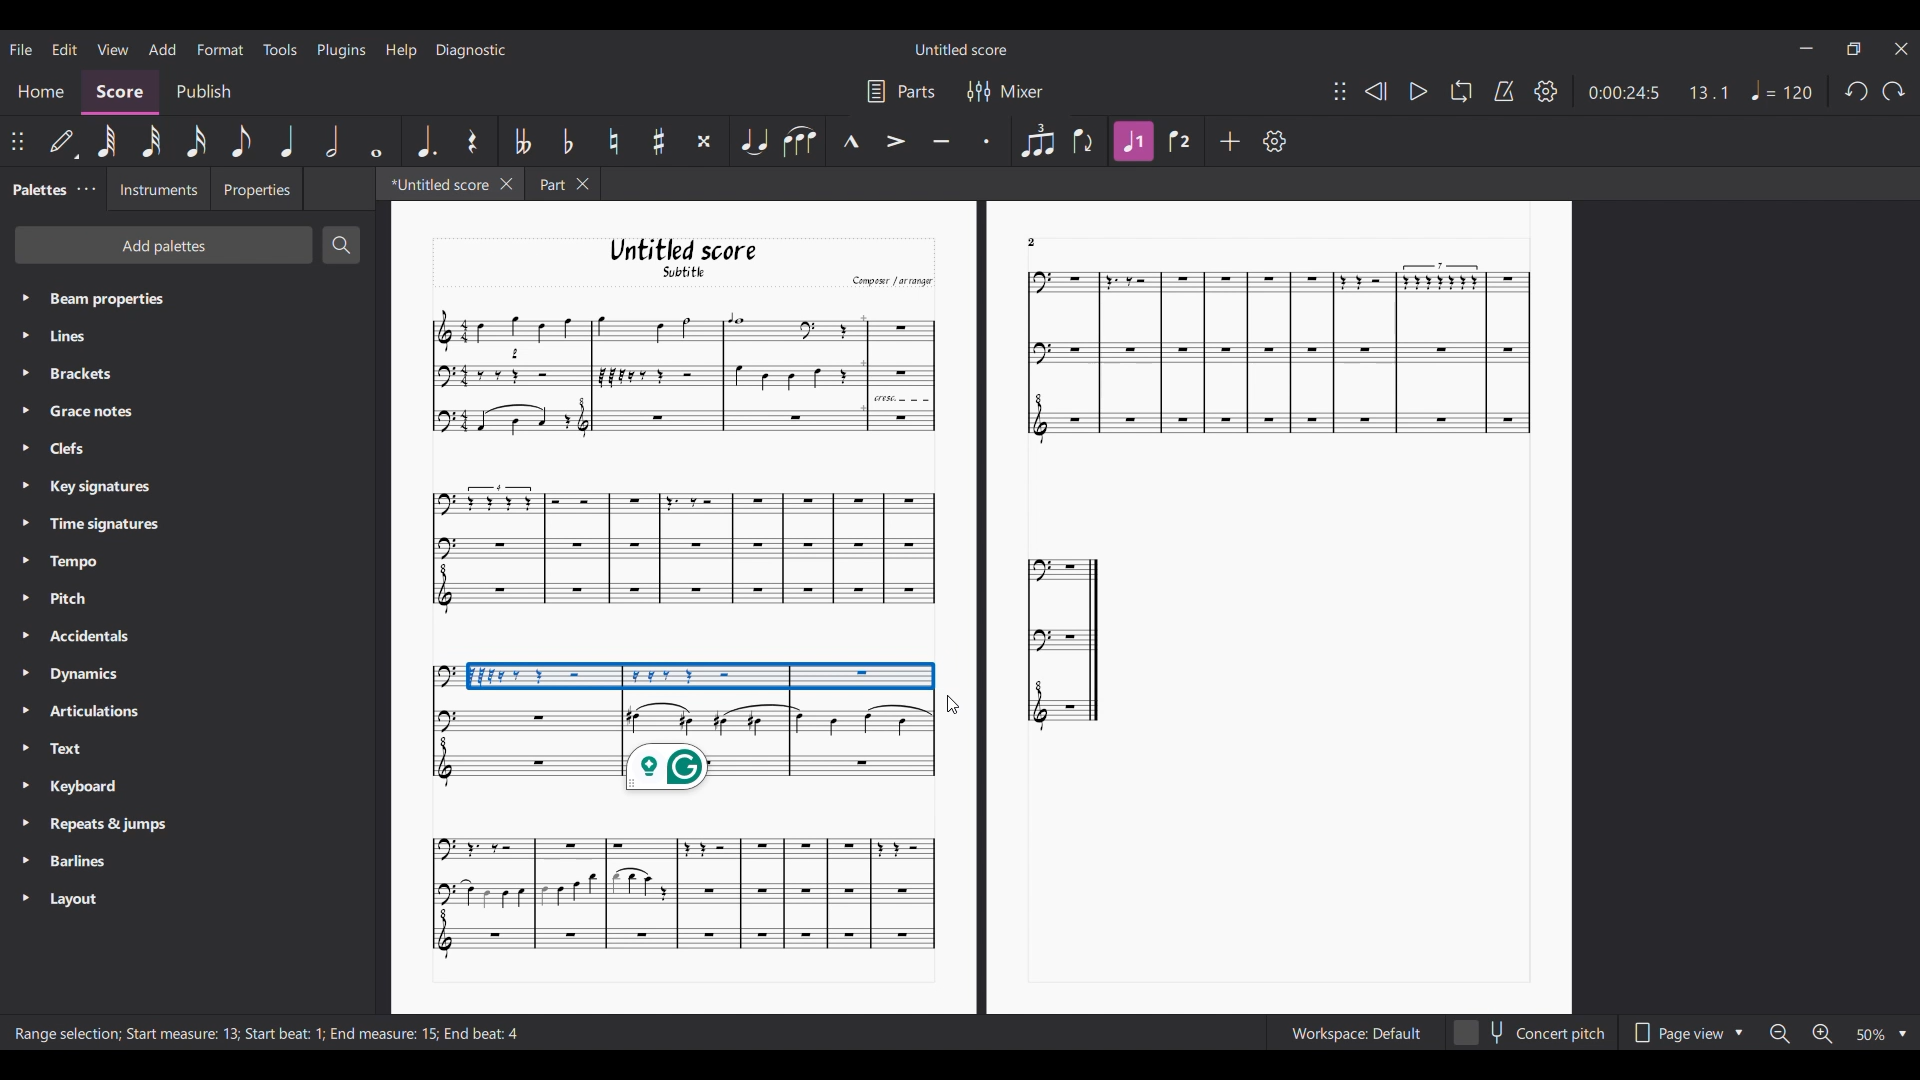 The width and height of the screenshot is (1920, 1080). What do you see at coordinates (87, 338) in the screenshot?
I see `» Lines` at bounding box center [87, 338].